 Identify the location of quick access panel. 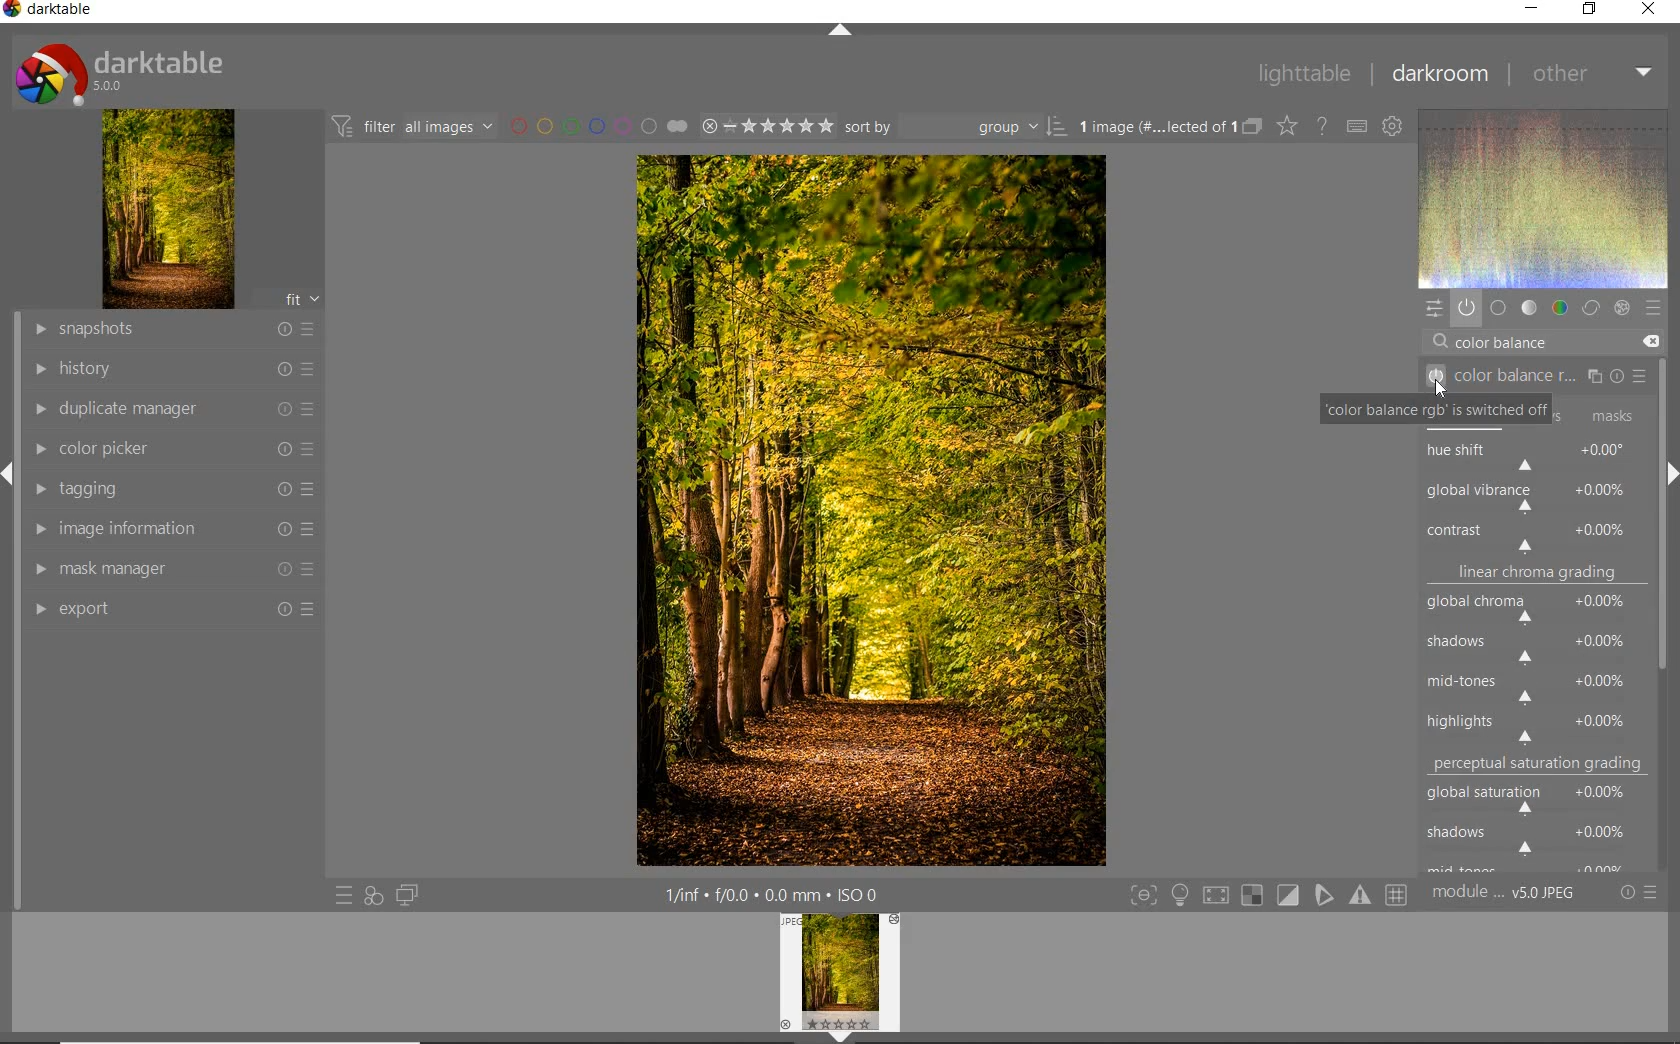
(1431, 308).